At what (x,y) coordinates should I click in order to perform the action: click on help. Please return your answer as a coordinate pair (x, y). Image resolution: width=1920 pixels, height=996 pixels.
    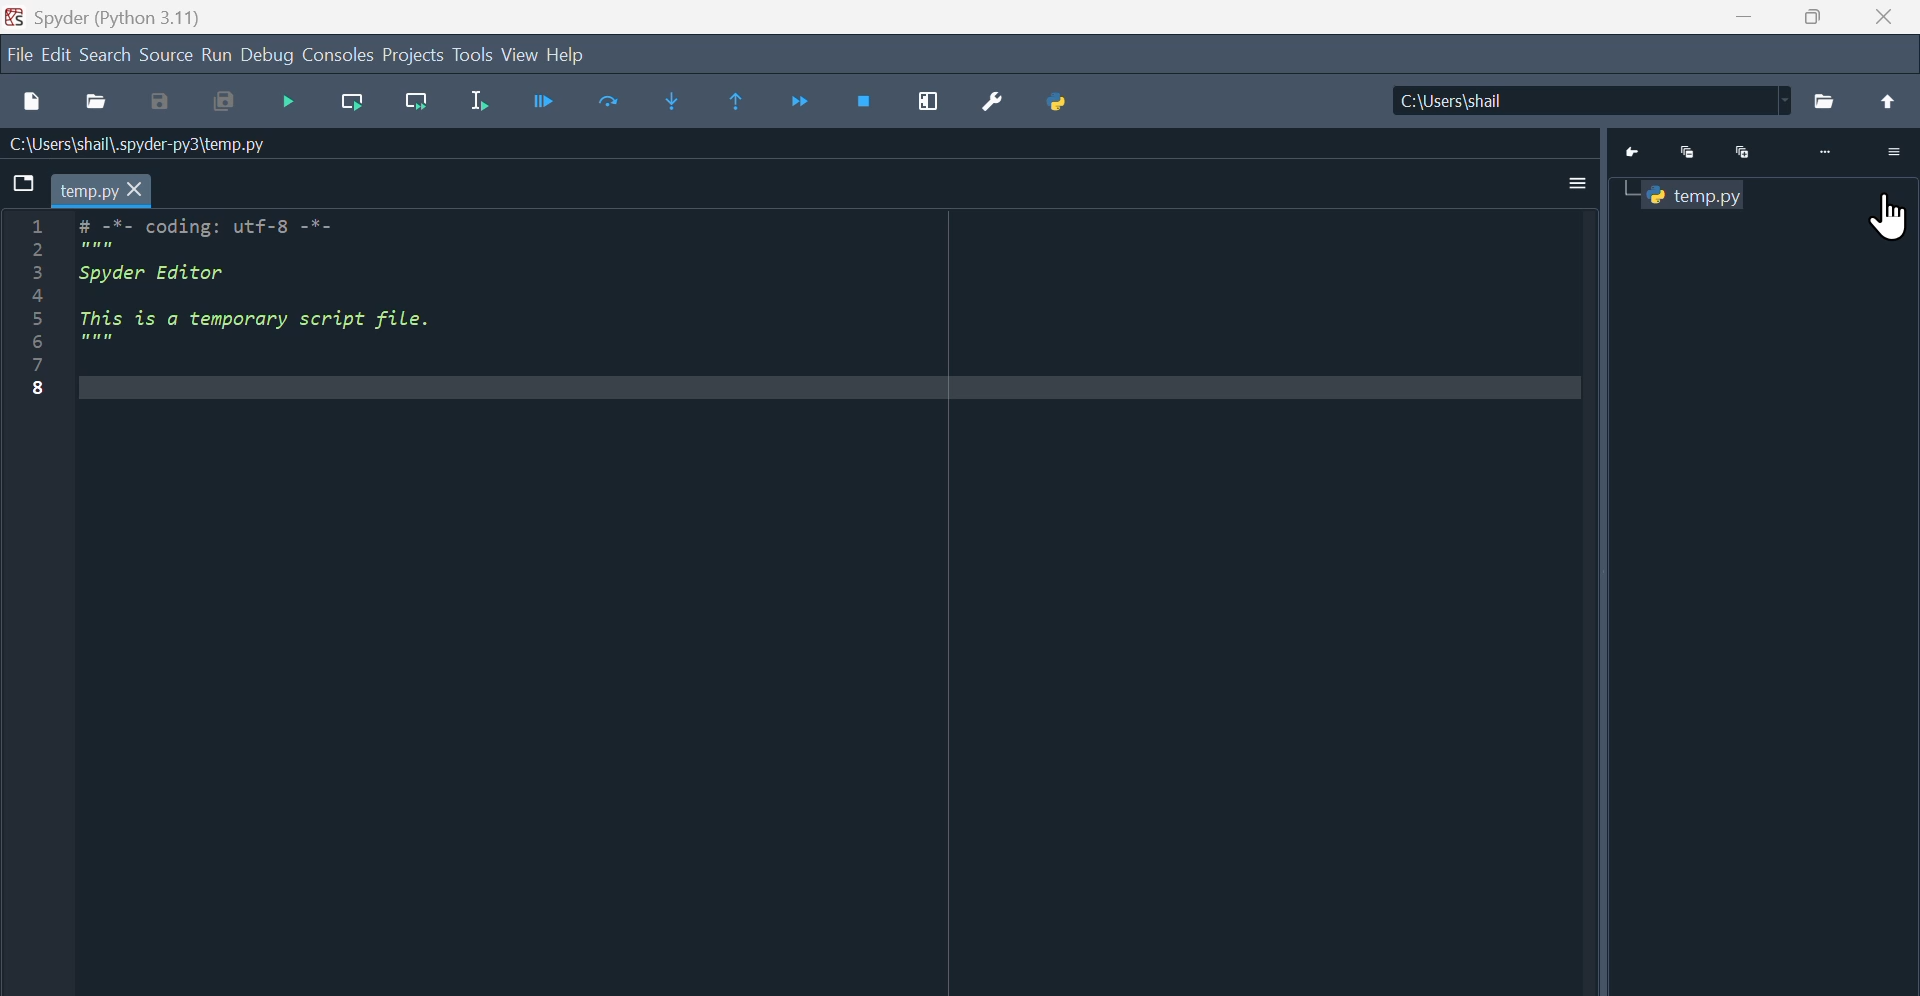
    Looking at the image, I should click on (566, 54).